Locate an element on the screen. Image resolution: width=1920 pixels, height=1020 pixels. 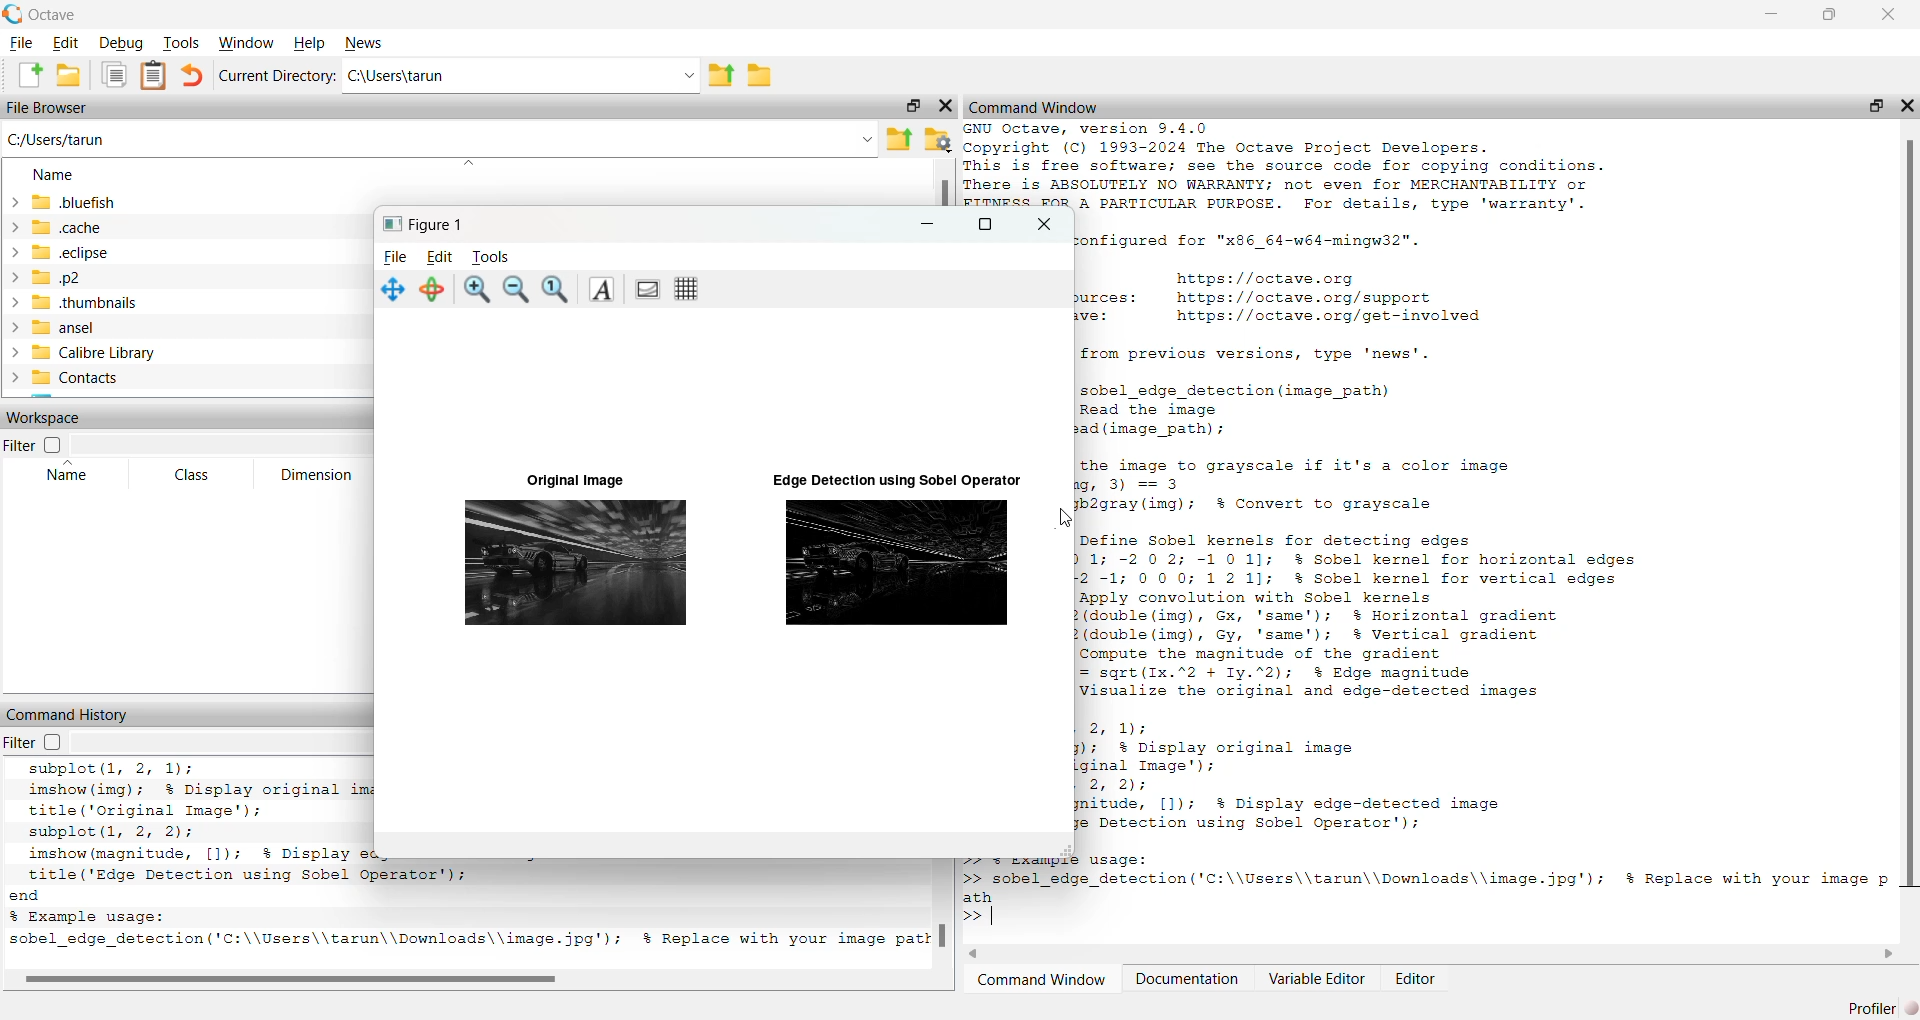
cursor is located at coordinates (1063, 519).